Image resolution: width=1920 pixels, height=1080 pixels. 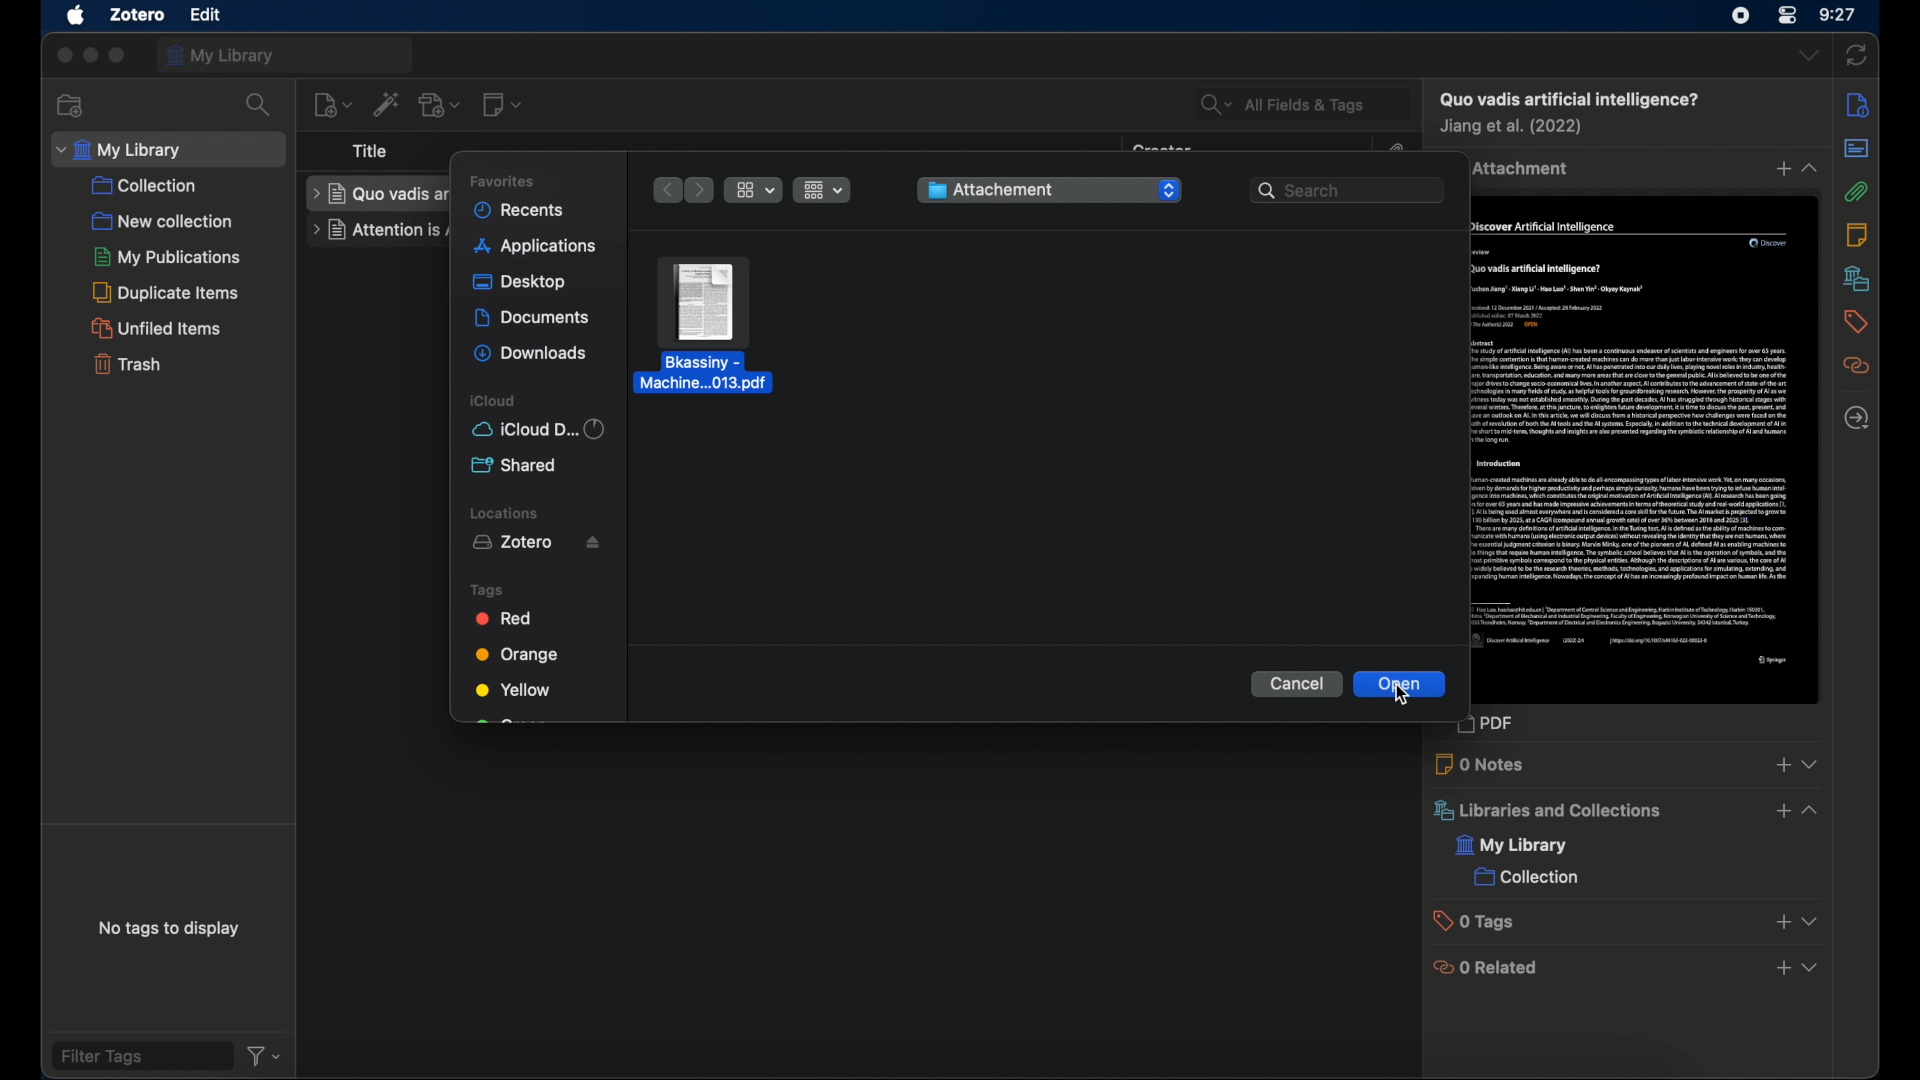 I want to click on cancel, so click(x=1297, y=685).